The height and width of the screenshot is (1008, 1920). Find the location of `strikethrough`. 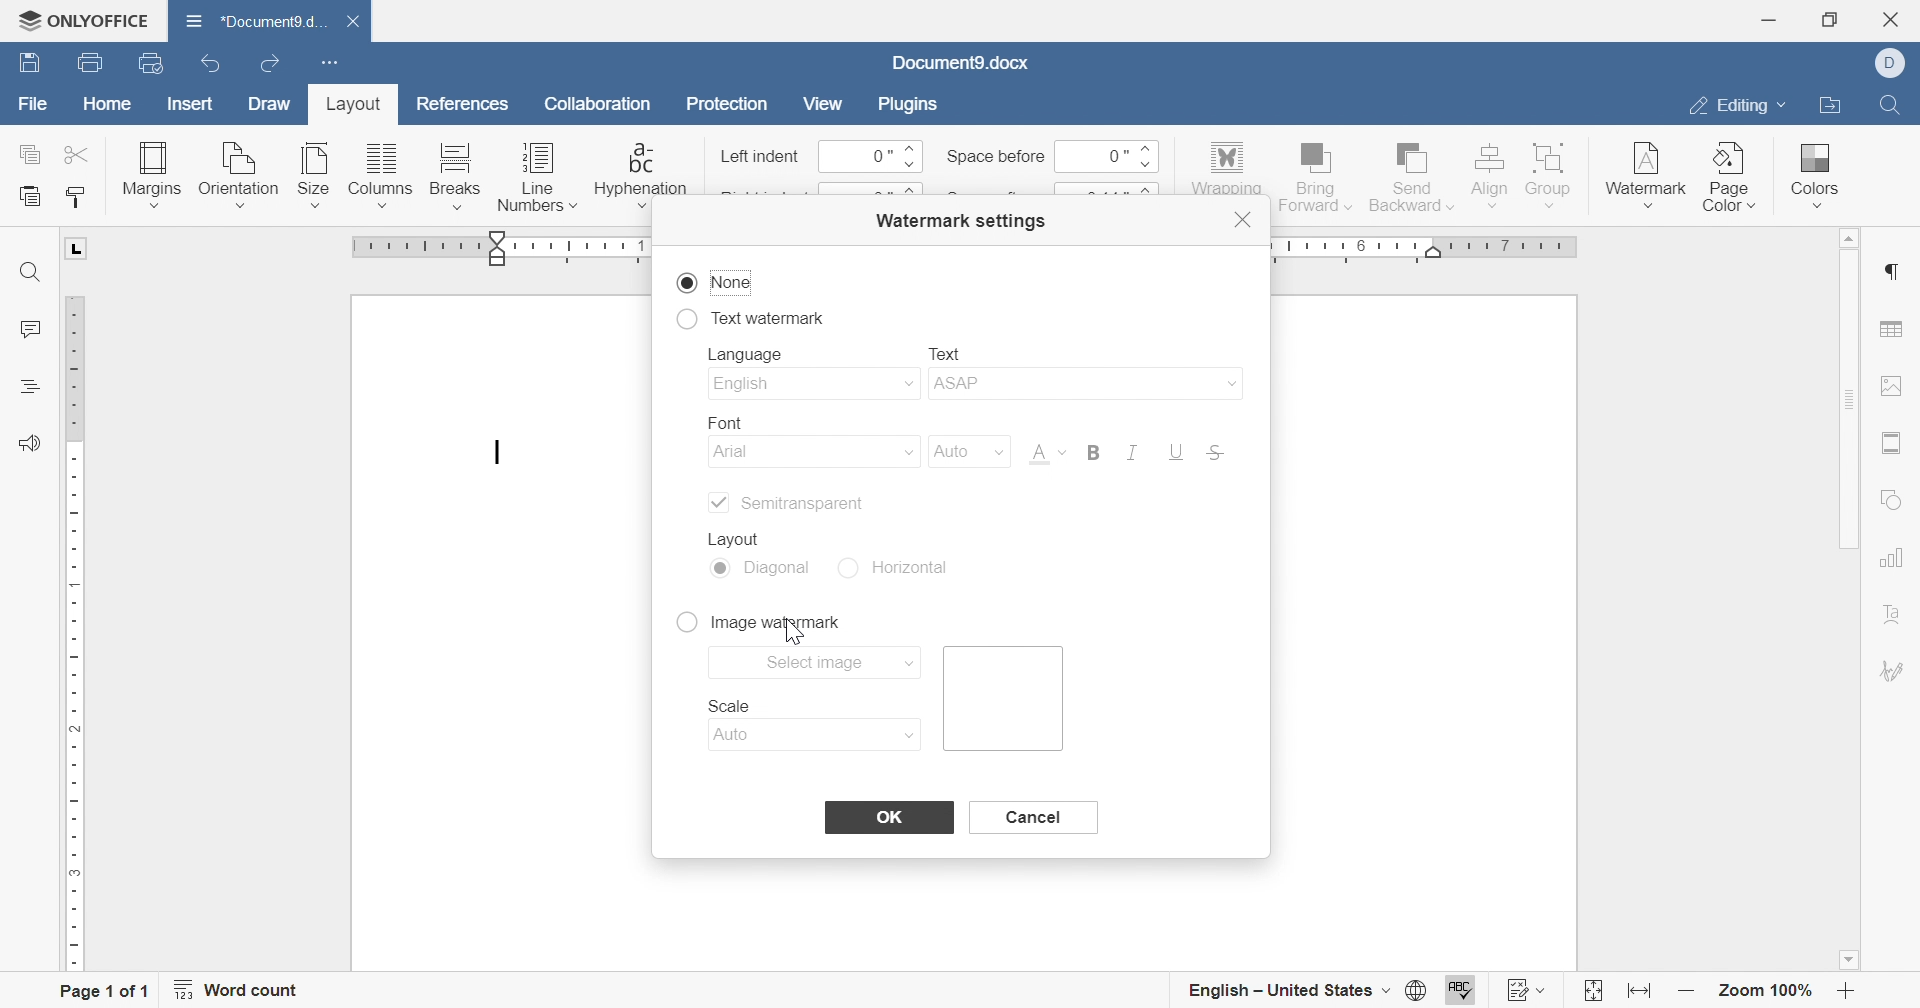

strikethrough is located at coordinates (1217, 455).